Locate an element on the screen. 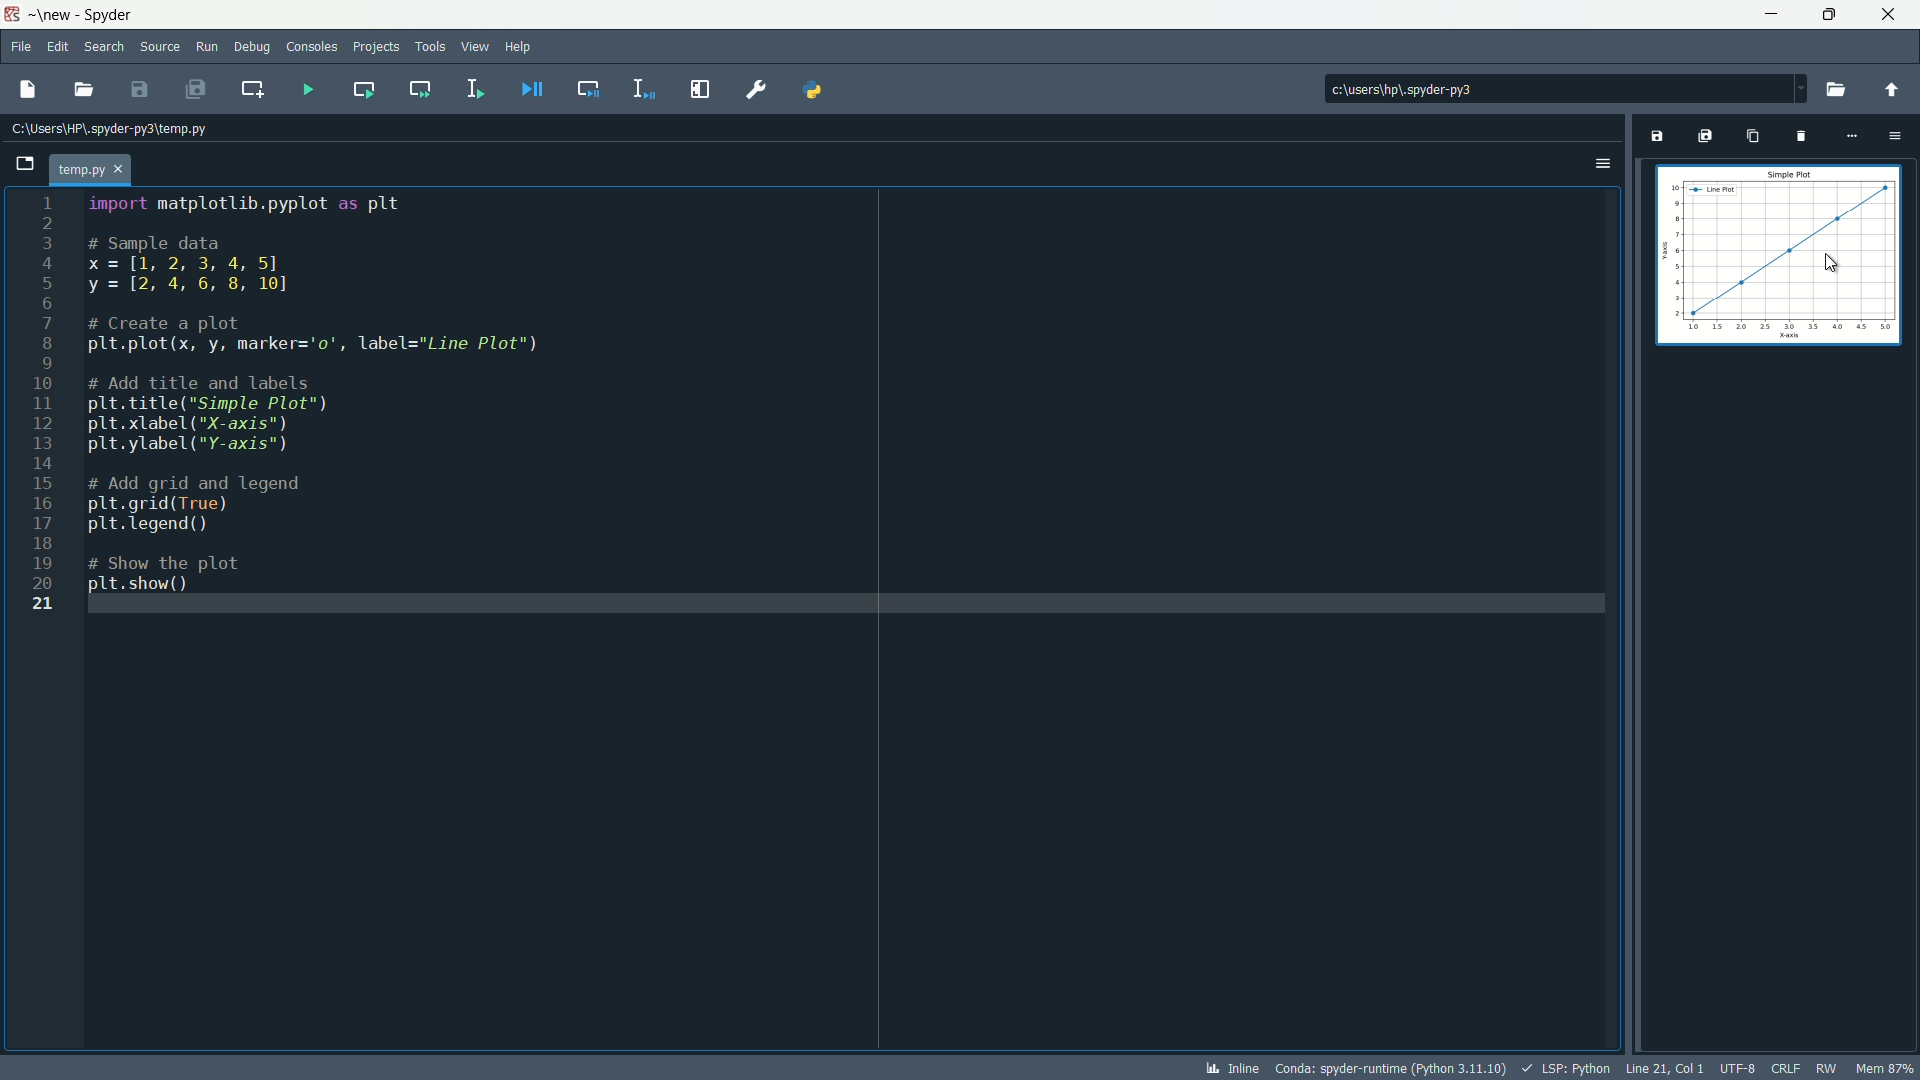 The height and width of the screenshot is (1080, 1920). new is located at coordinates (53, 14).